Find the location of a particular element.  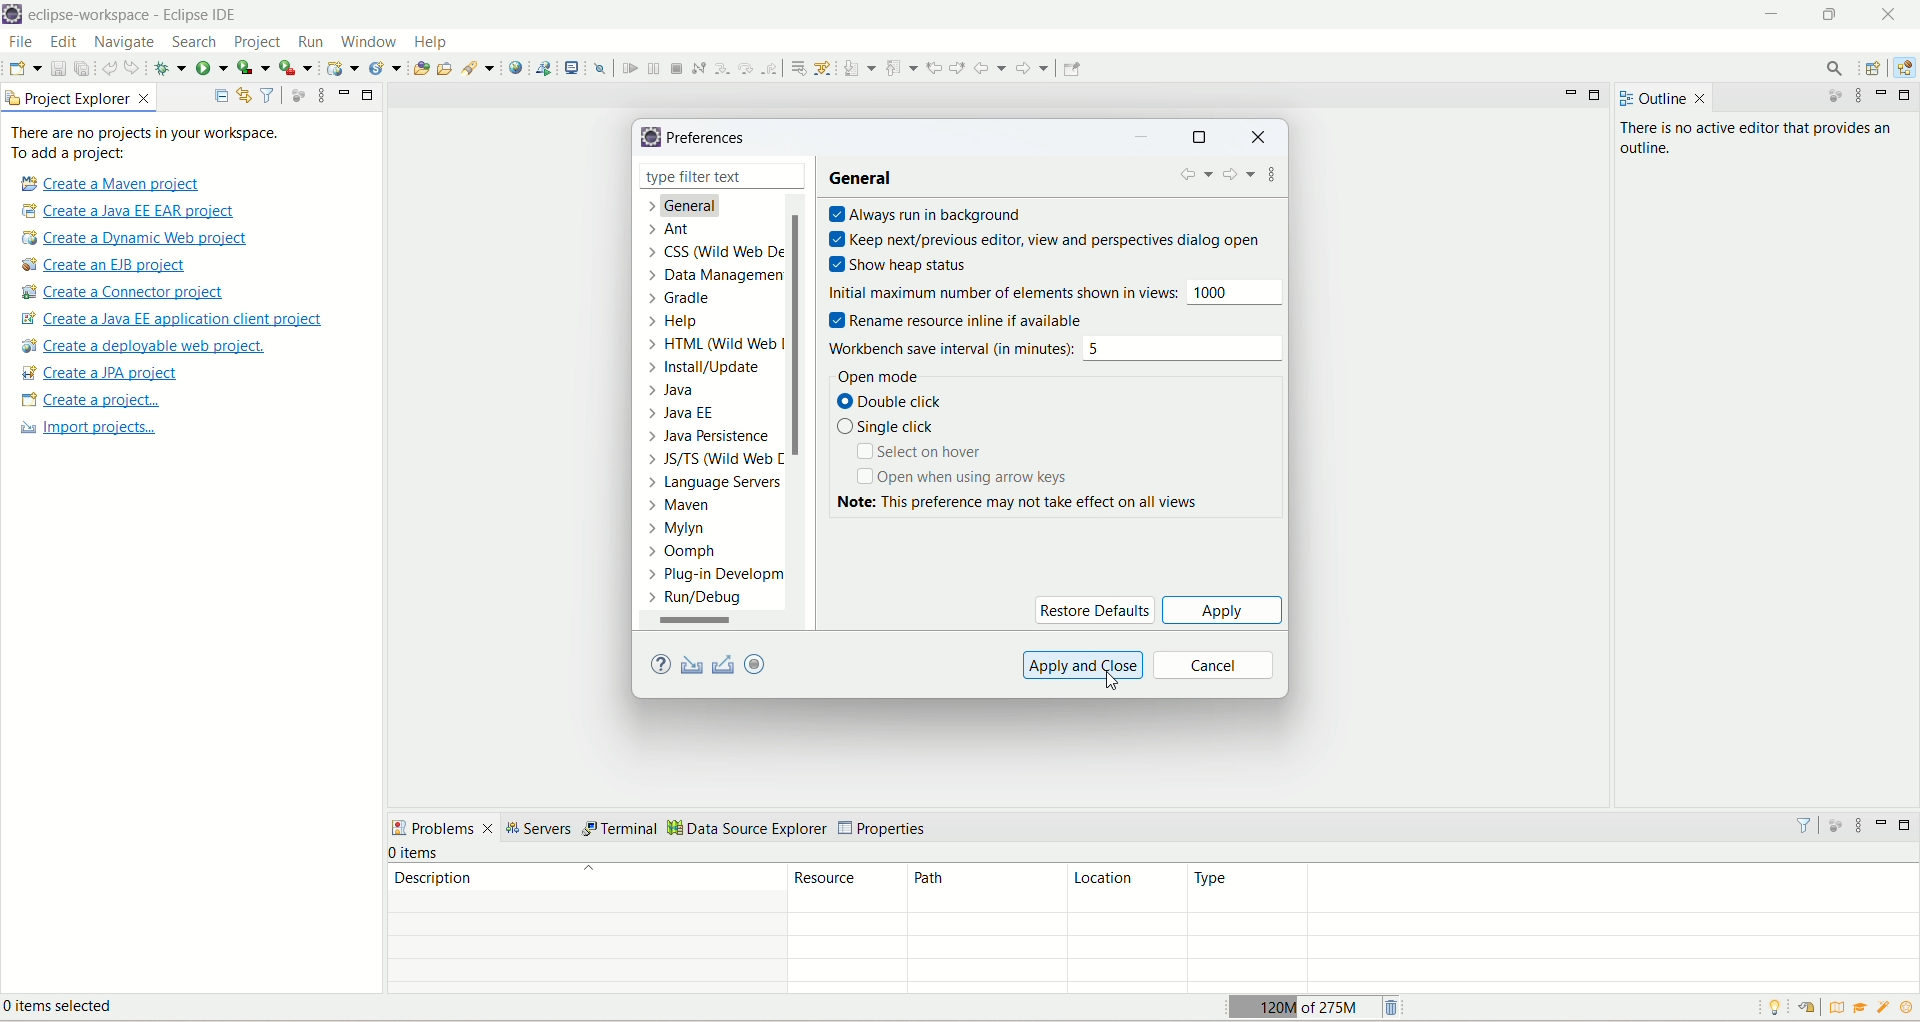

single click is located at coordinates (889, 428).